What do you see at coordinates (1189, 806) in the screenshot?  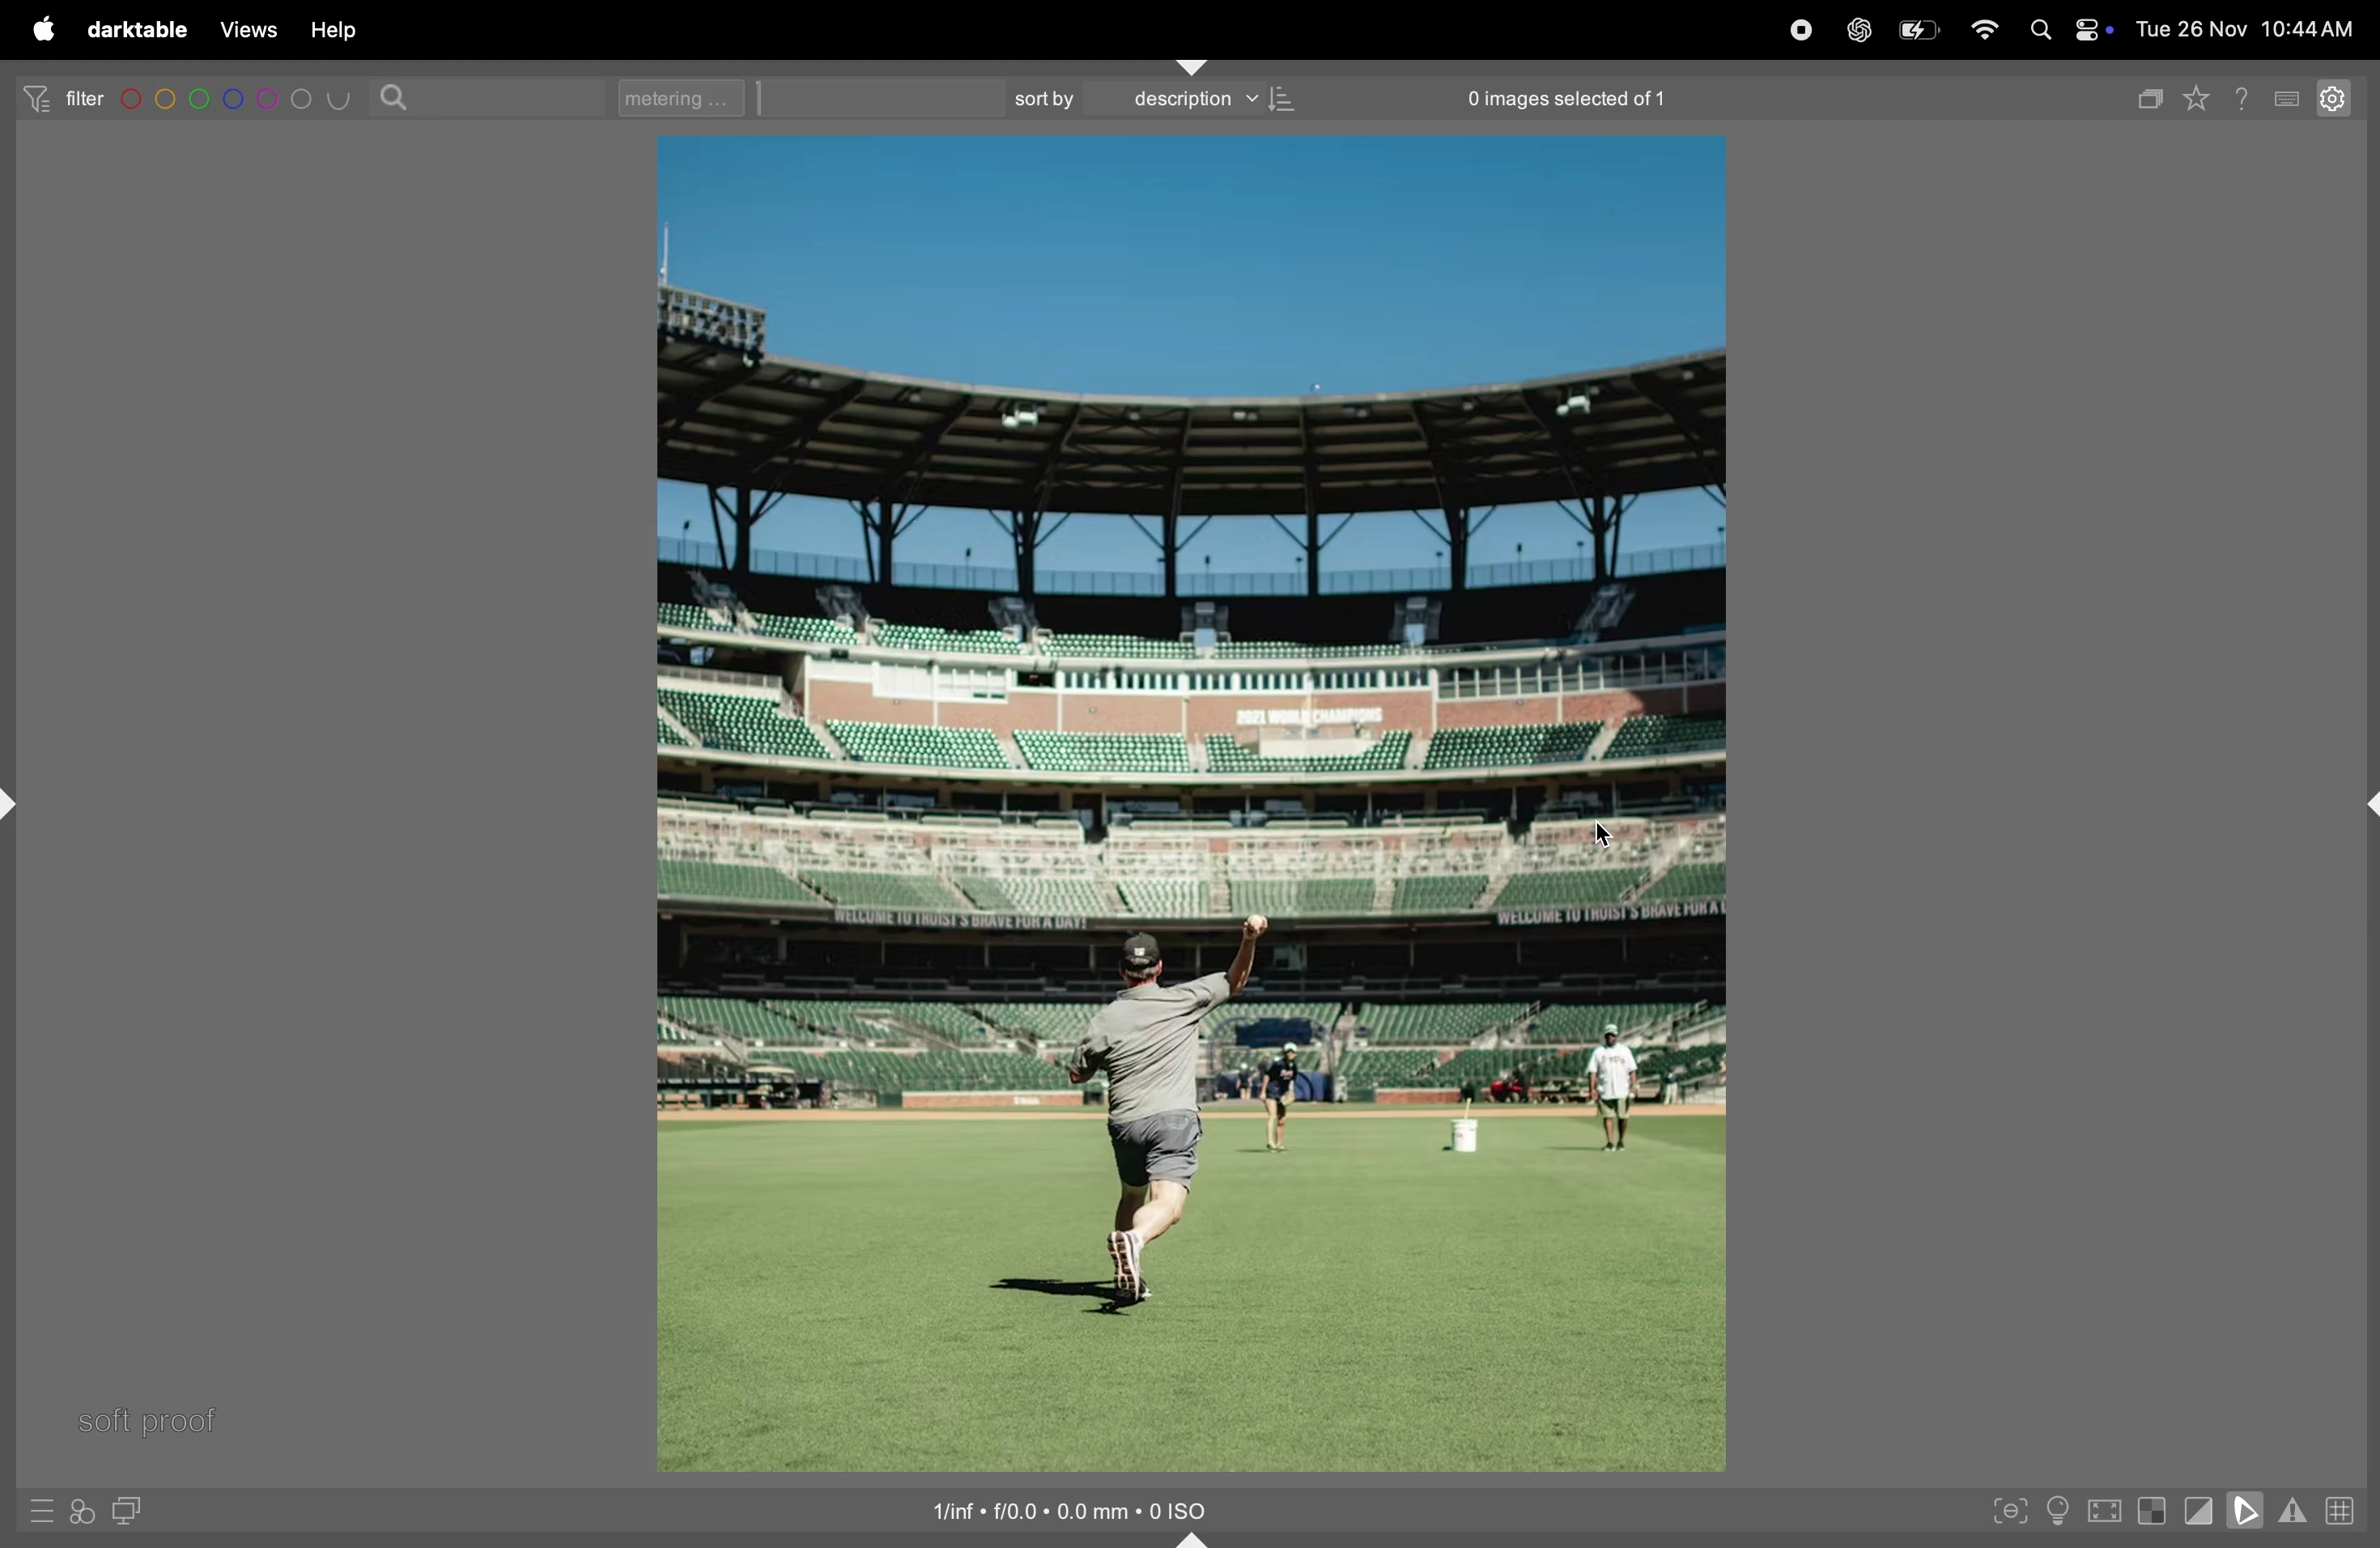 I see `image` at bounding box center [1189, 806].